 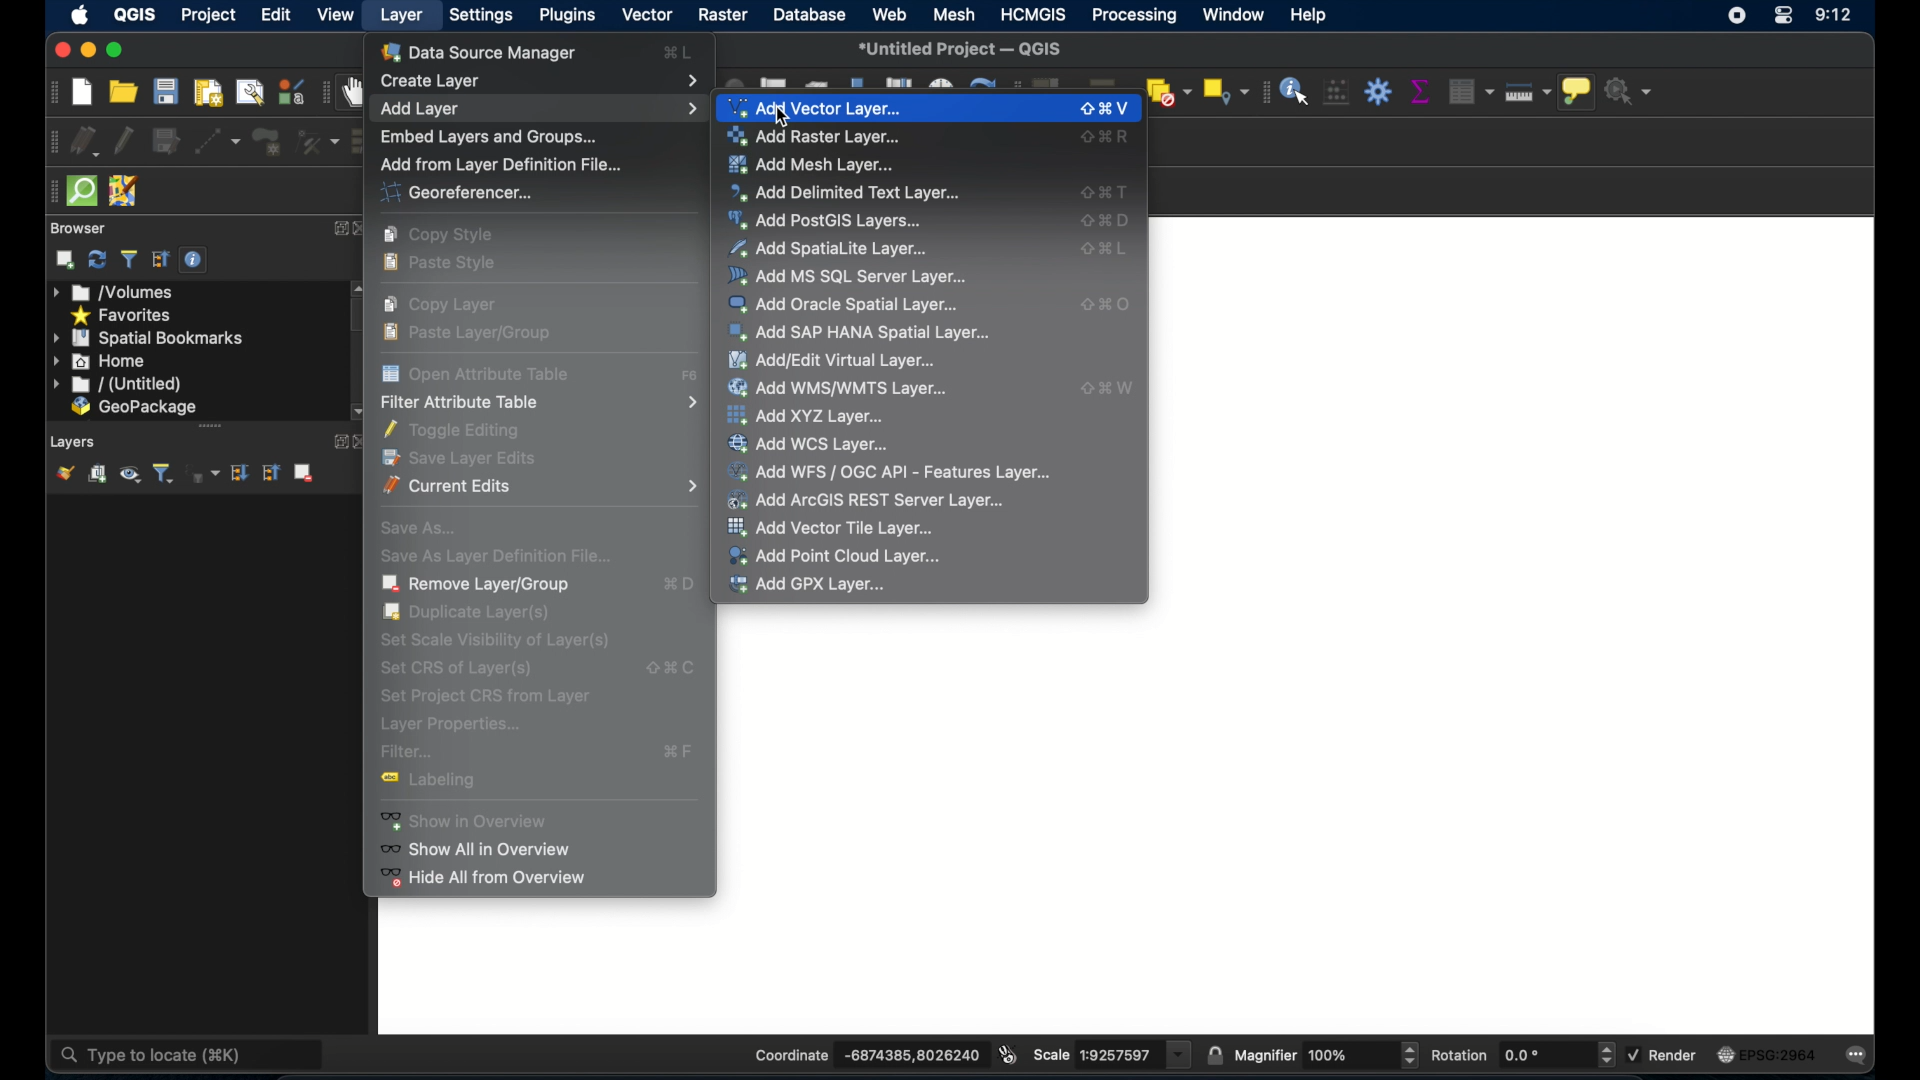 I want to click on Filter Attribute Table, so click(x=540, y=404).